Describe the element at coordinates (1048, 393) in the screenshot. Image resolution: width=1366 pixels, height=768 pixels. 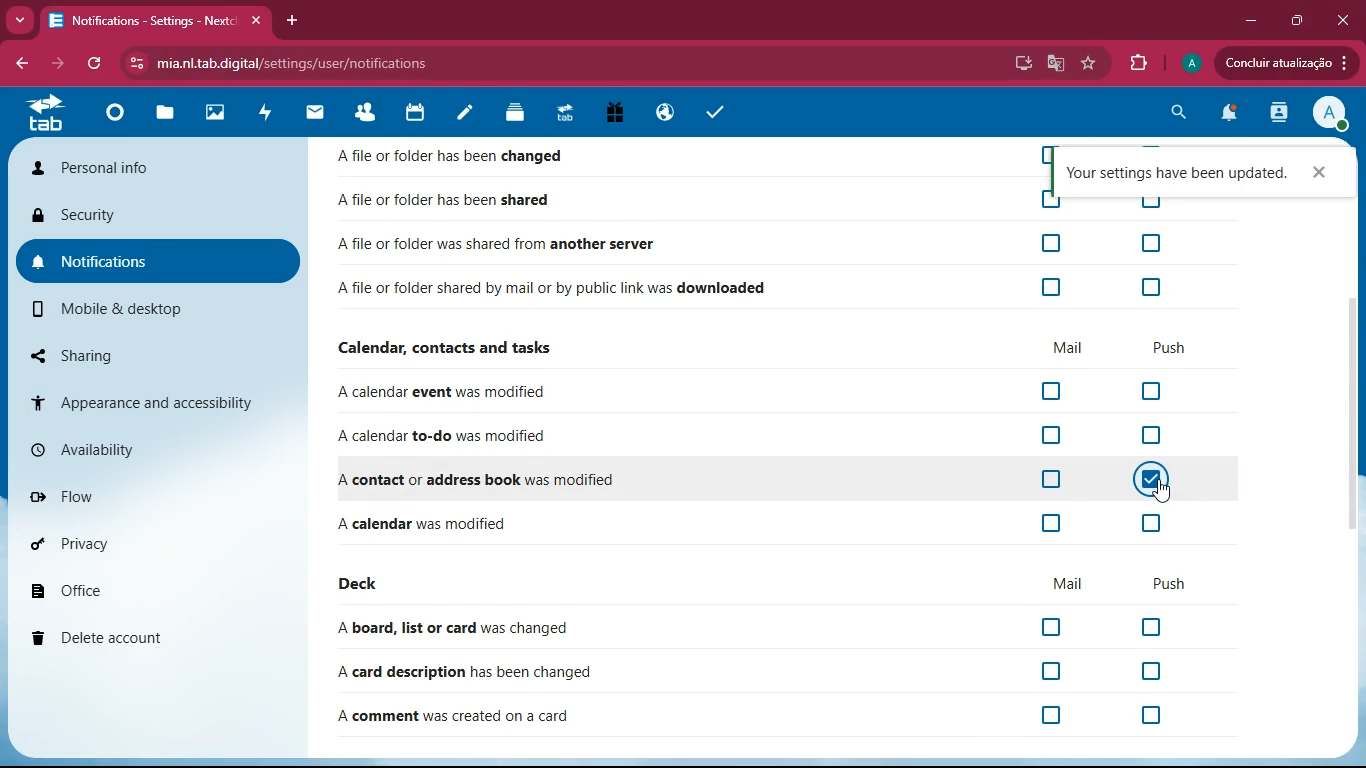
I see `off` at that location.